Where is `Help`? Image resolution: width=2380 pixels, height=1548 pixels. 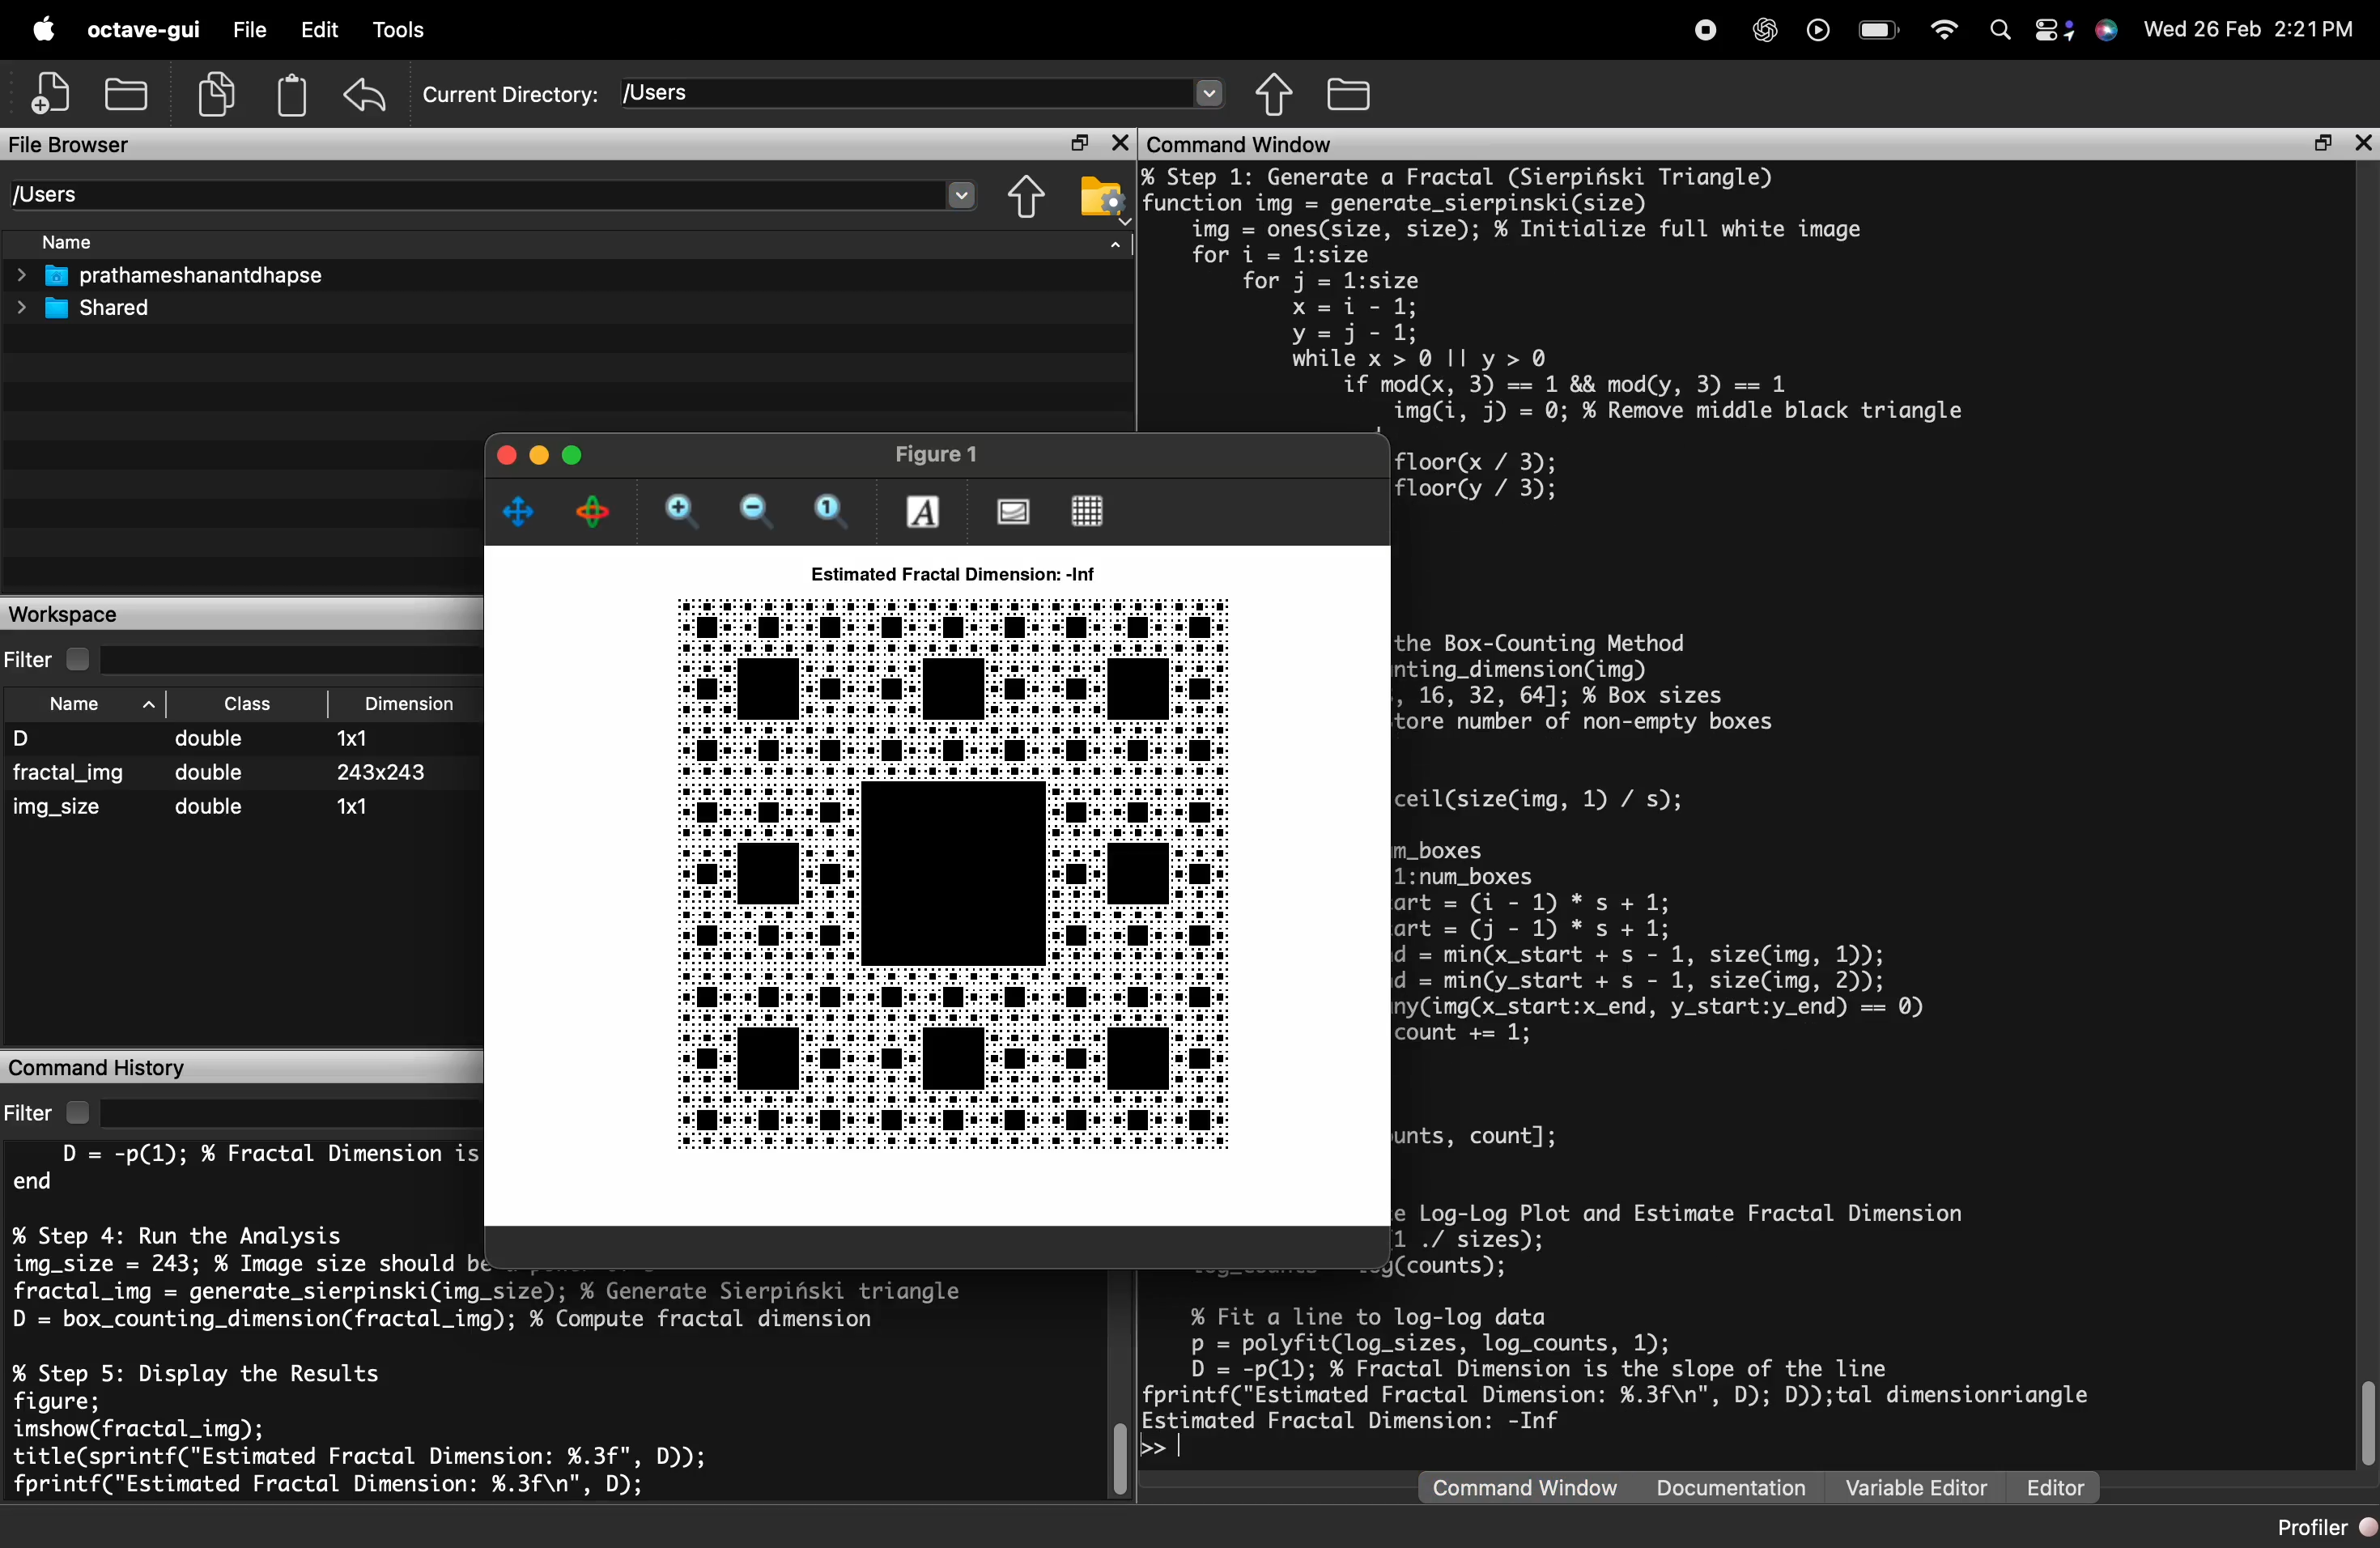
Help is located at coordinates (688, 25).